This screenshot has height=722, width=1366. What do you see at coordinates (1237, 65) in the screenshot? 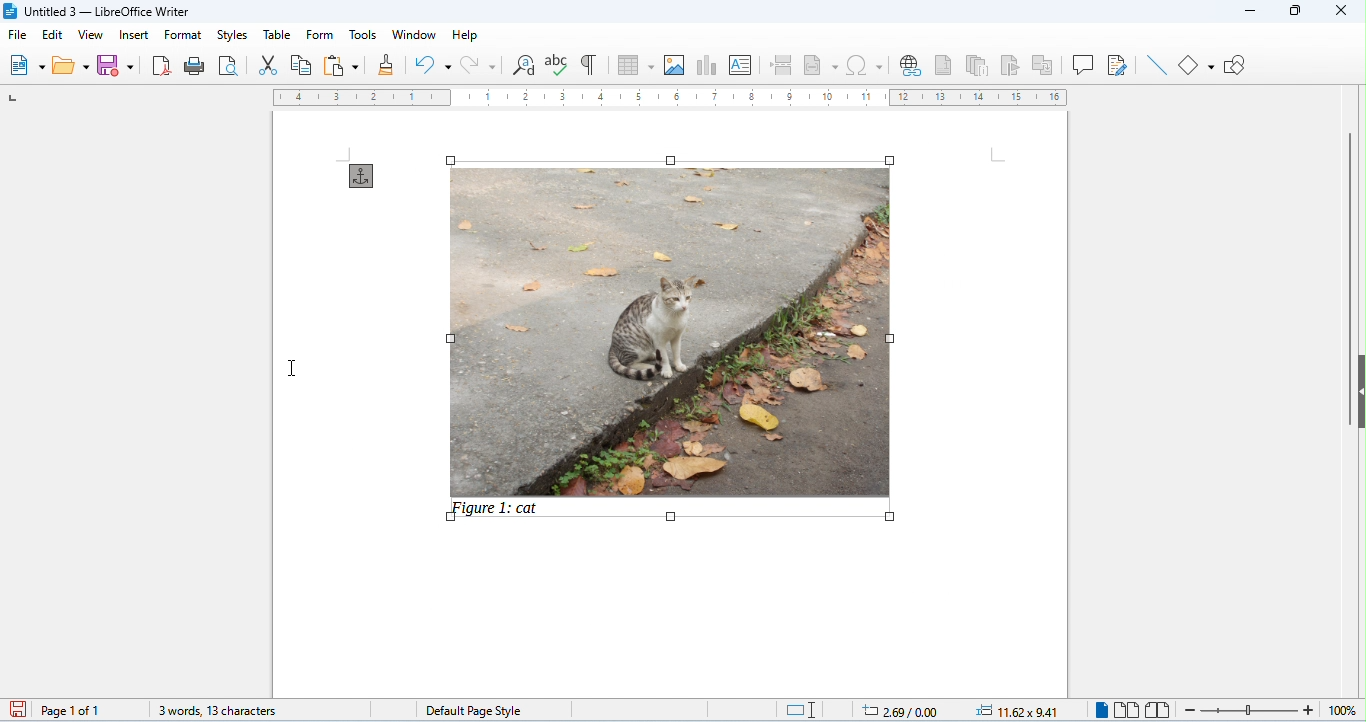
I see `show draw functions` at bounding box center [1237, 65].